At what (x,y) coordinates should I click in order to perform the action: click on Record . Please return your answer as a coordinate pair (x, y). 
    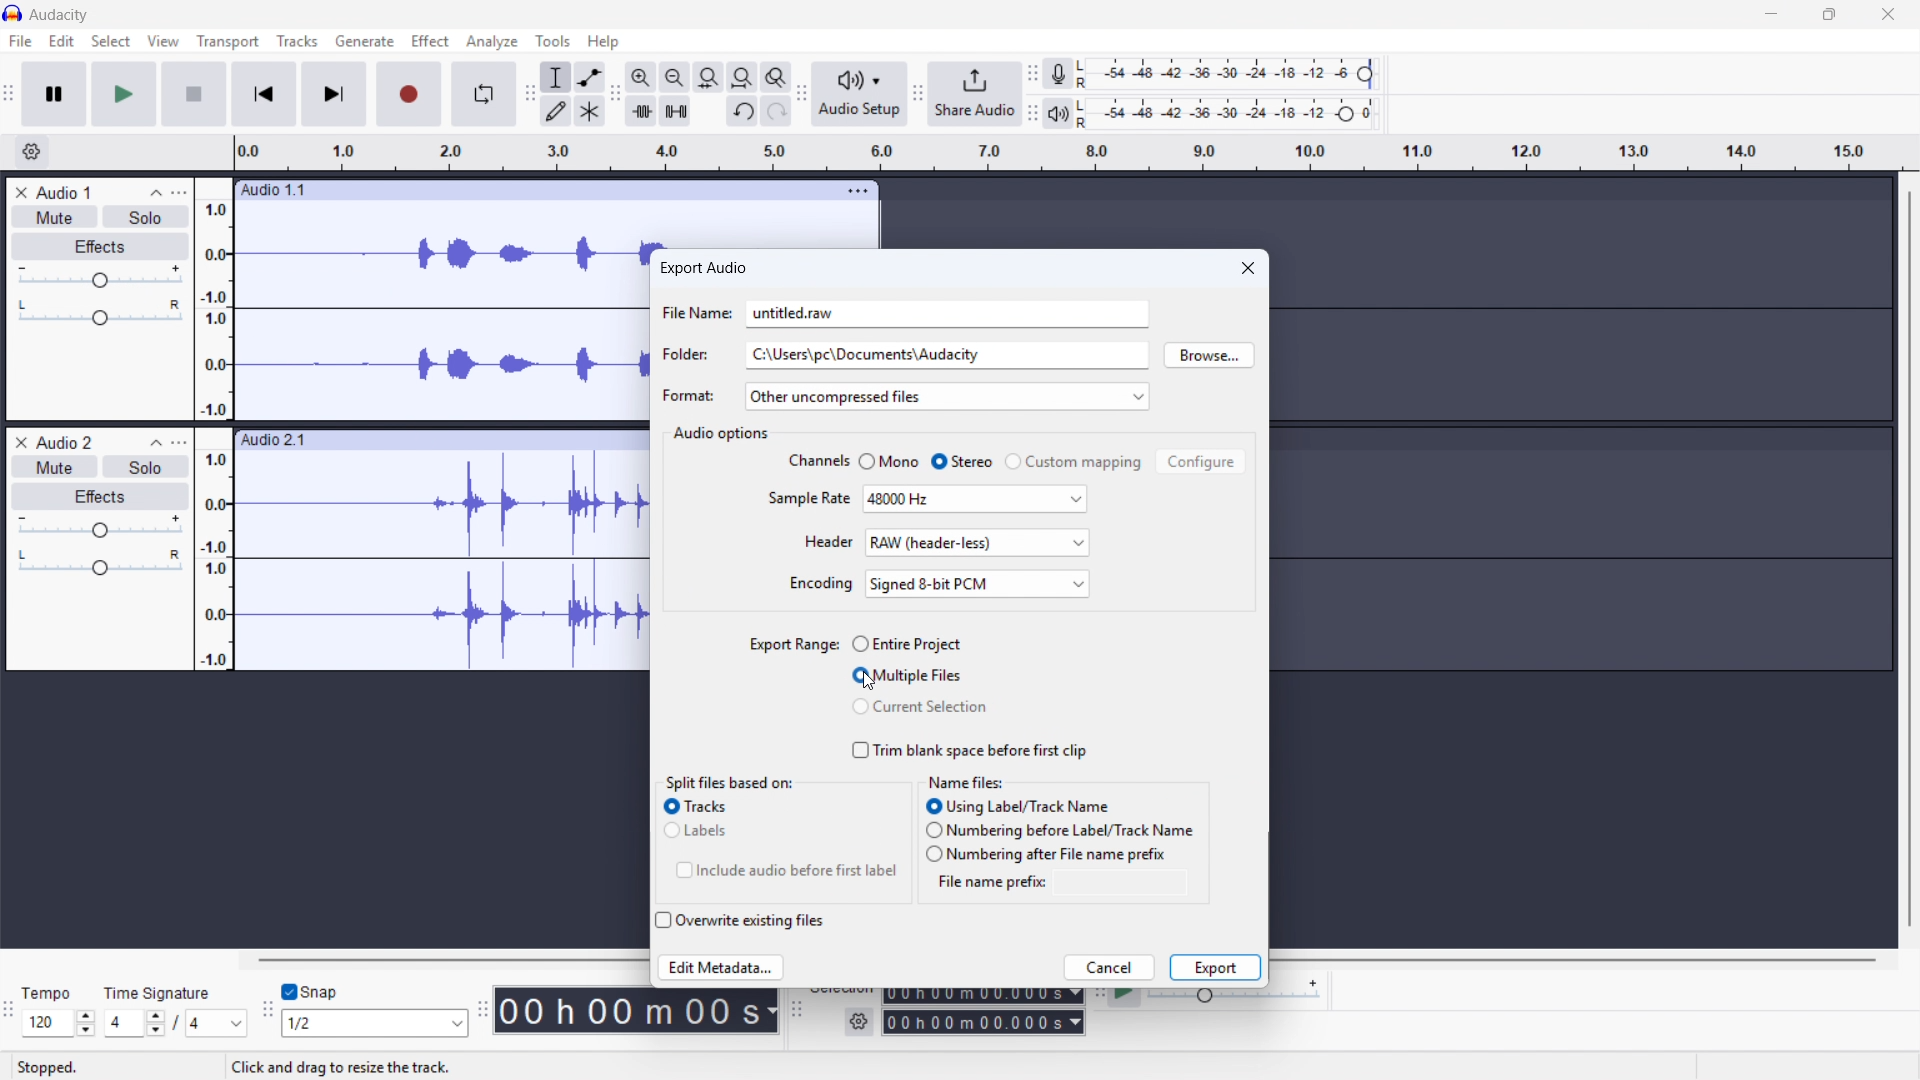
    Looking at the image, I should click on (408, 95).